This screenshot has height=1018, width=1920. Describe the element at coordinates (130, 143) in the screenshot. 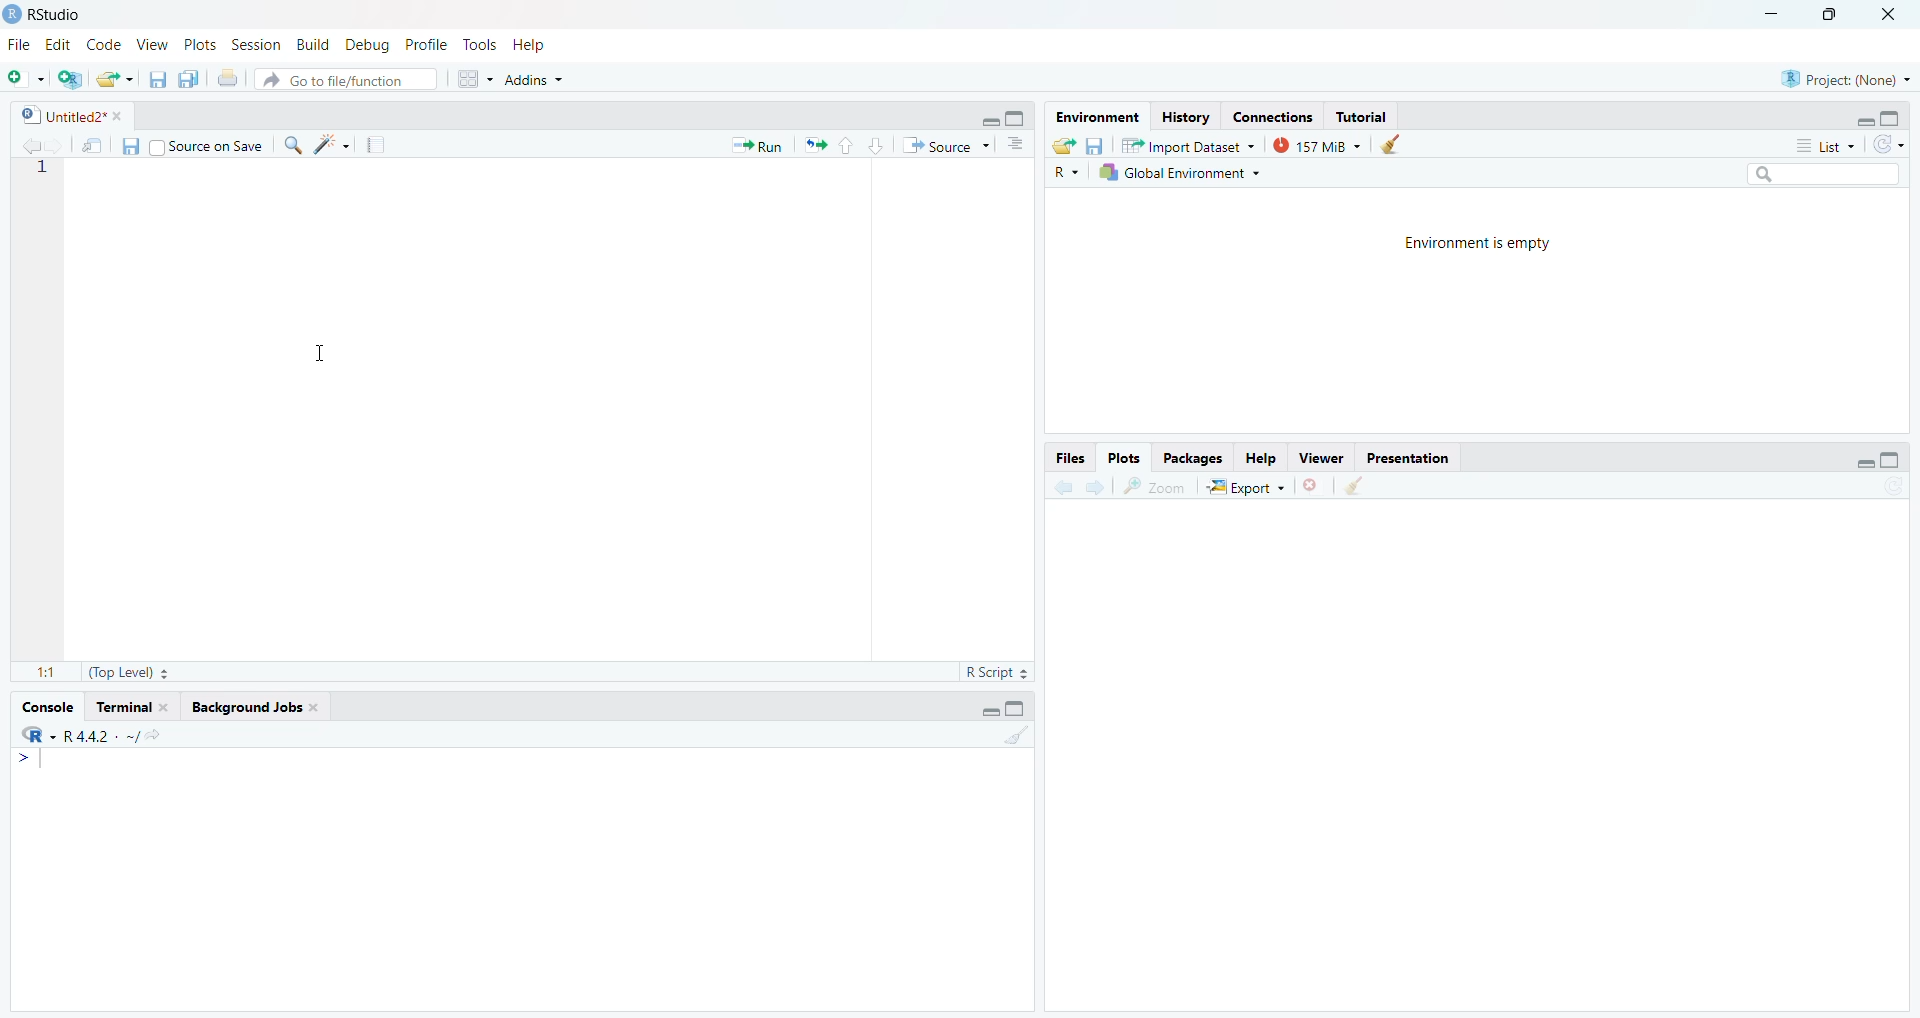

I see `save current document` at that location.